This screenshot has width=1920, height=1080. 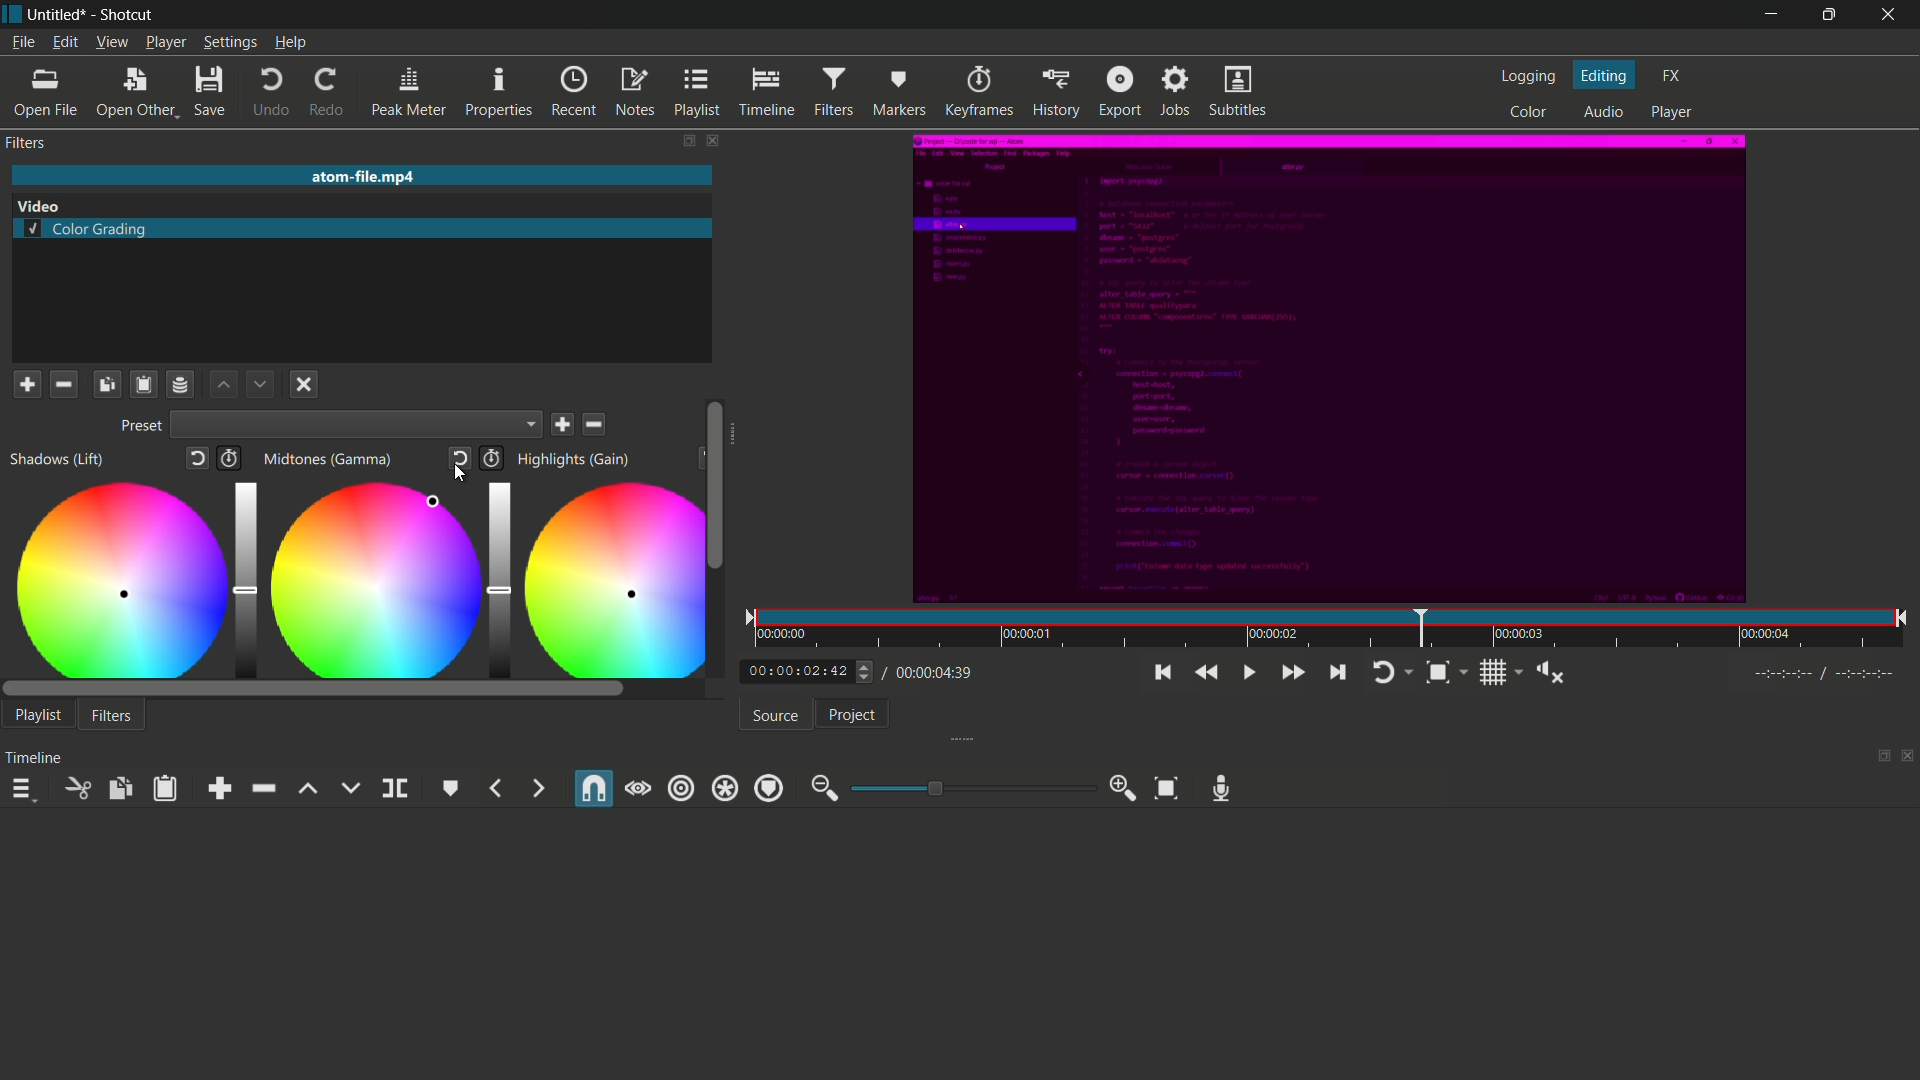 I want to click on reset to default, so click(x=461, y=459).